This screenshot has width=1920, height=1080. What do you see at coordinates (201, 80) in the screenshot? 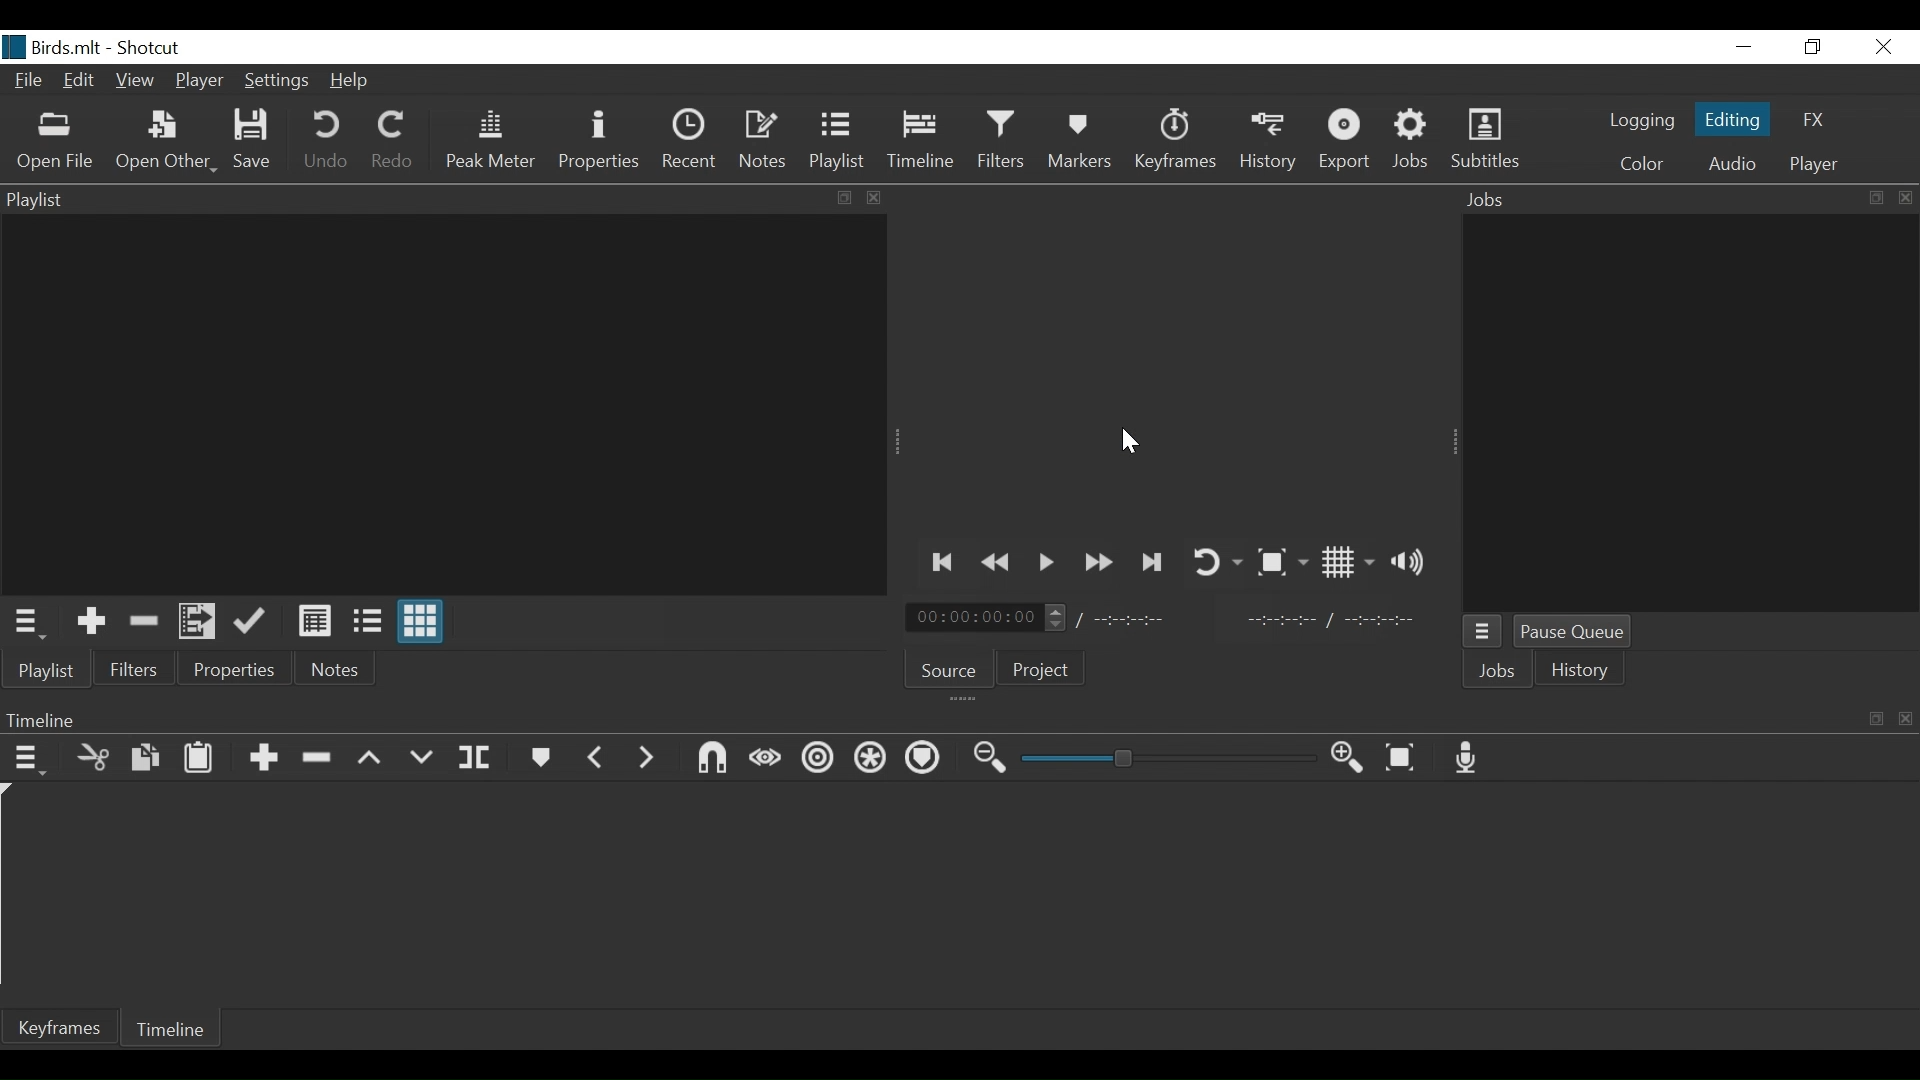
I see `Player` at bounding box center [201, 80].